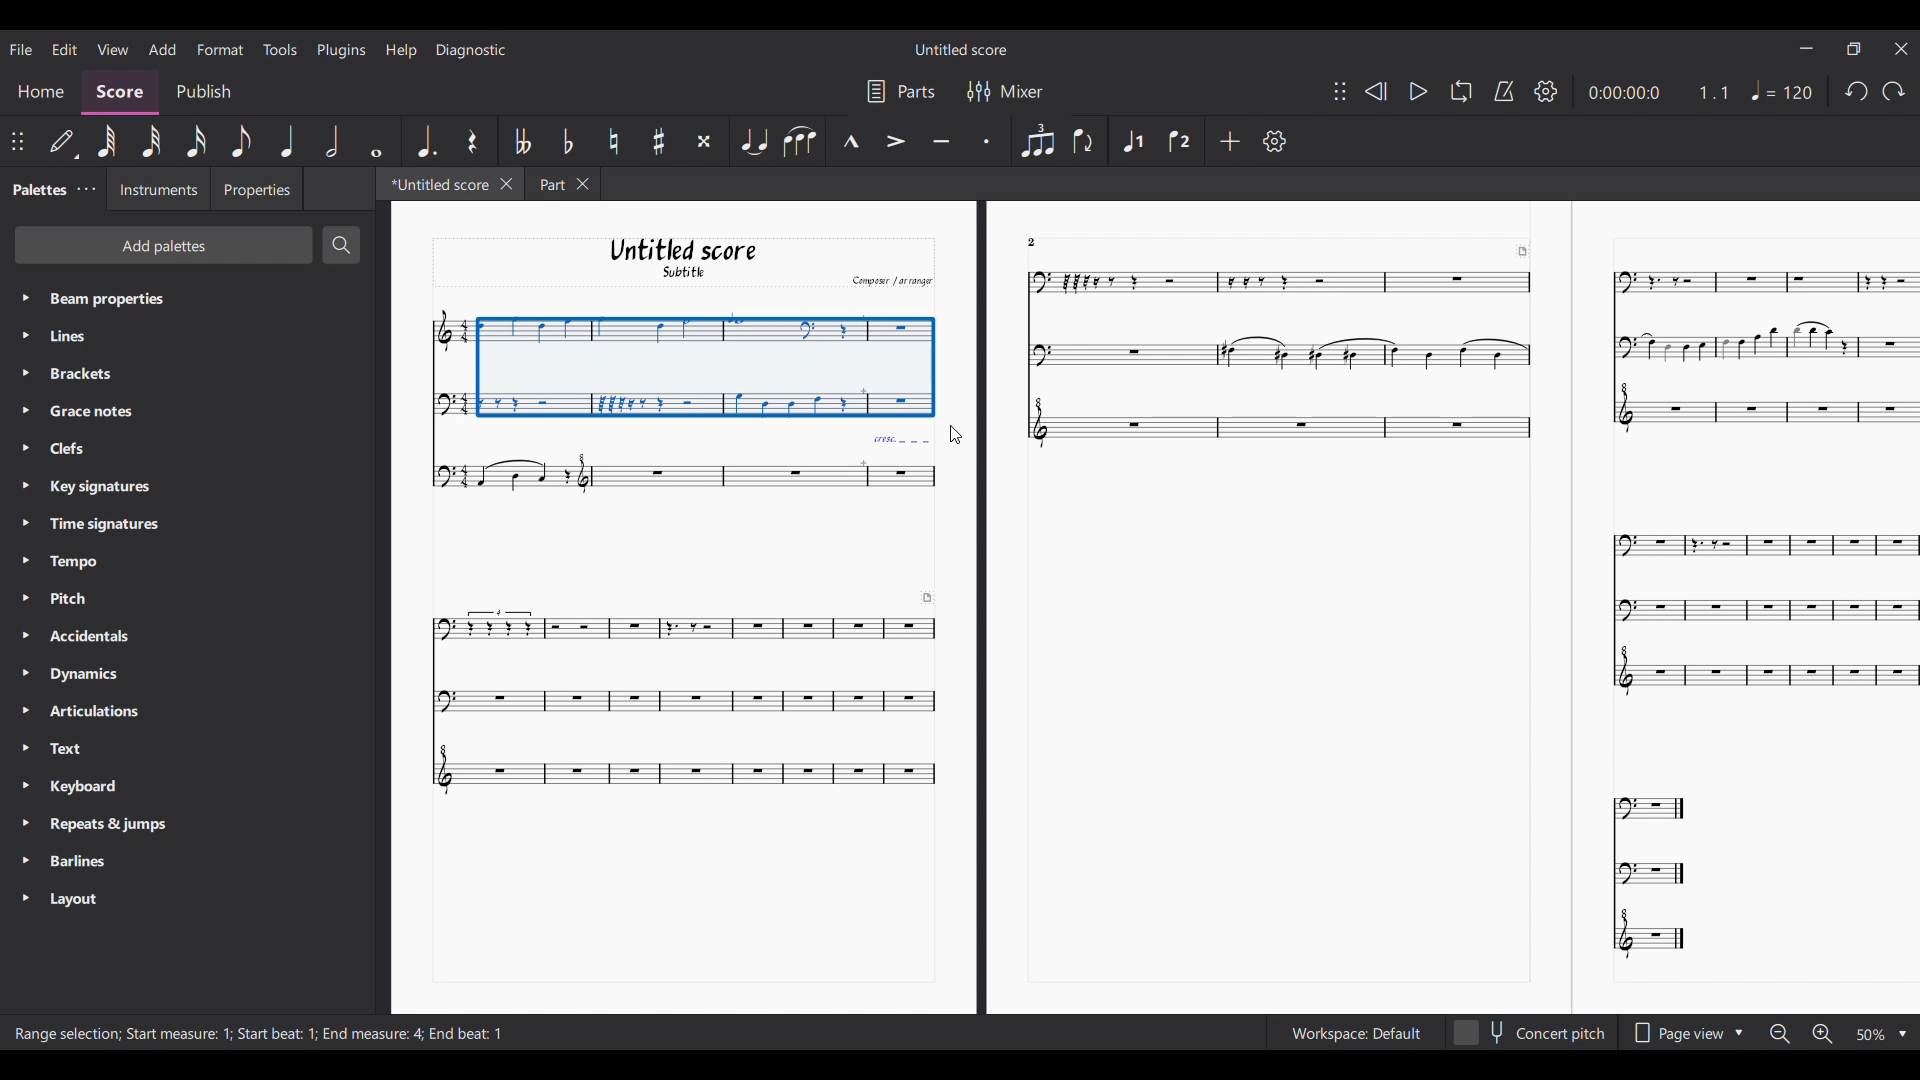 The image size is (1920, 1080). What do you see at coordinates (21, 297) in the screenshot?
I see `` at bounding box center [21, 297].